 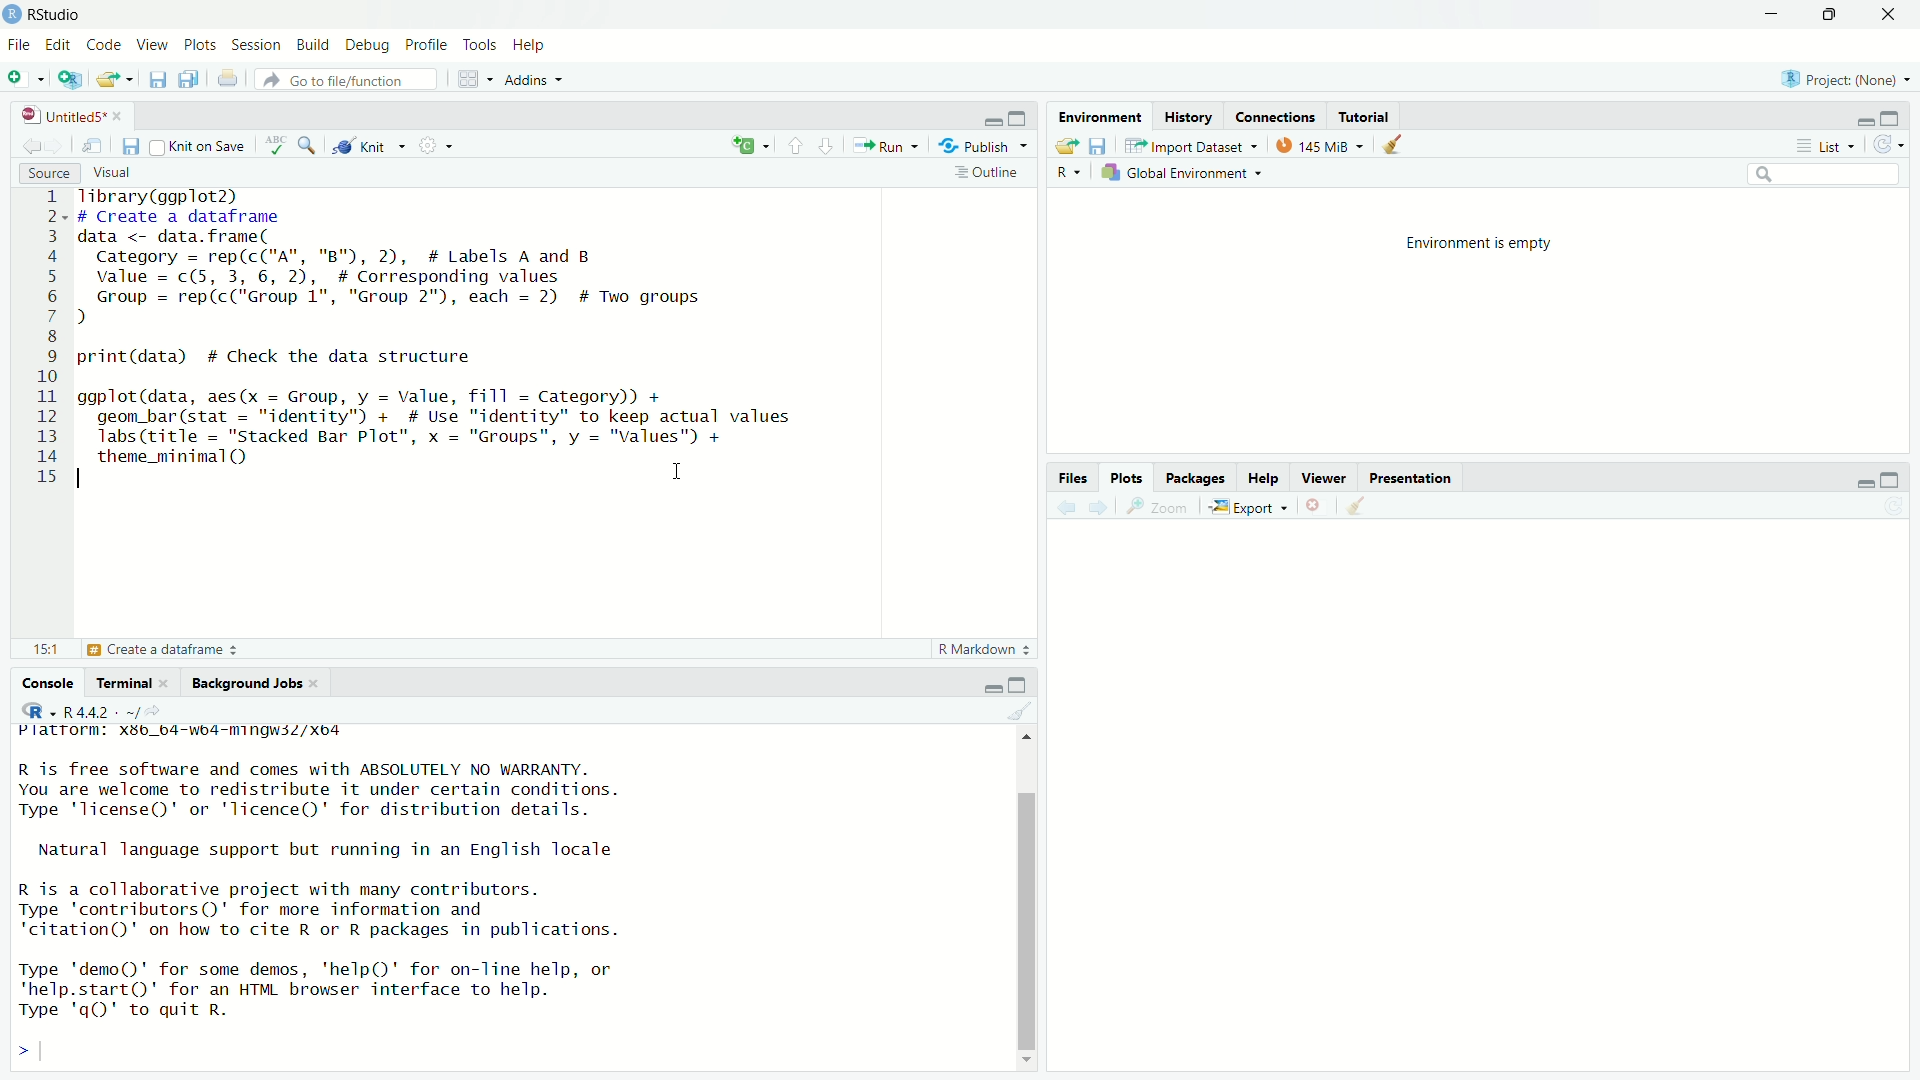 I want to click on Minimize, so click(x=992, y=120).